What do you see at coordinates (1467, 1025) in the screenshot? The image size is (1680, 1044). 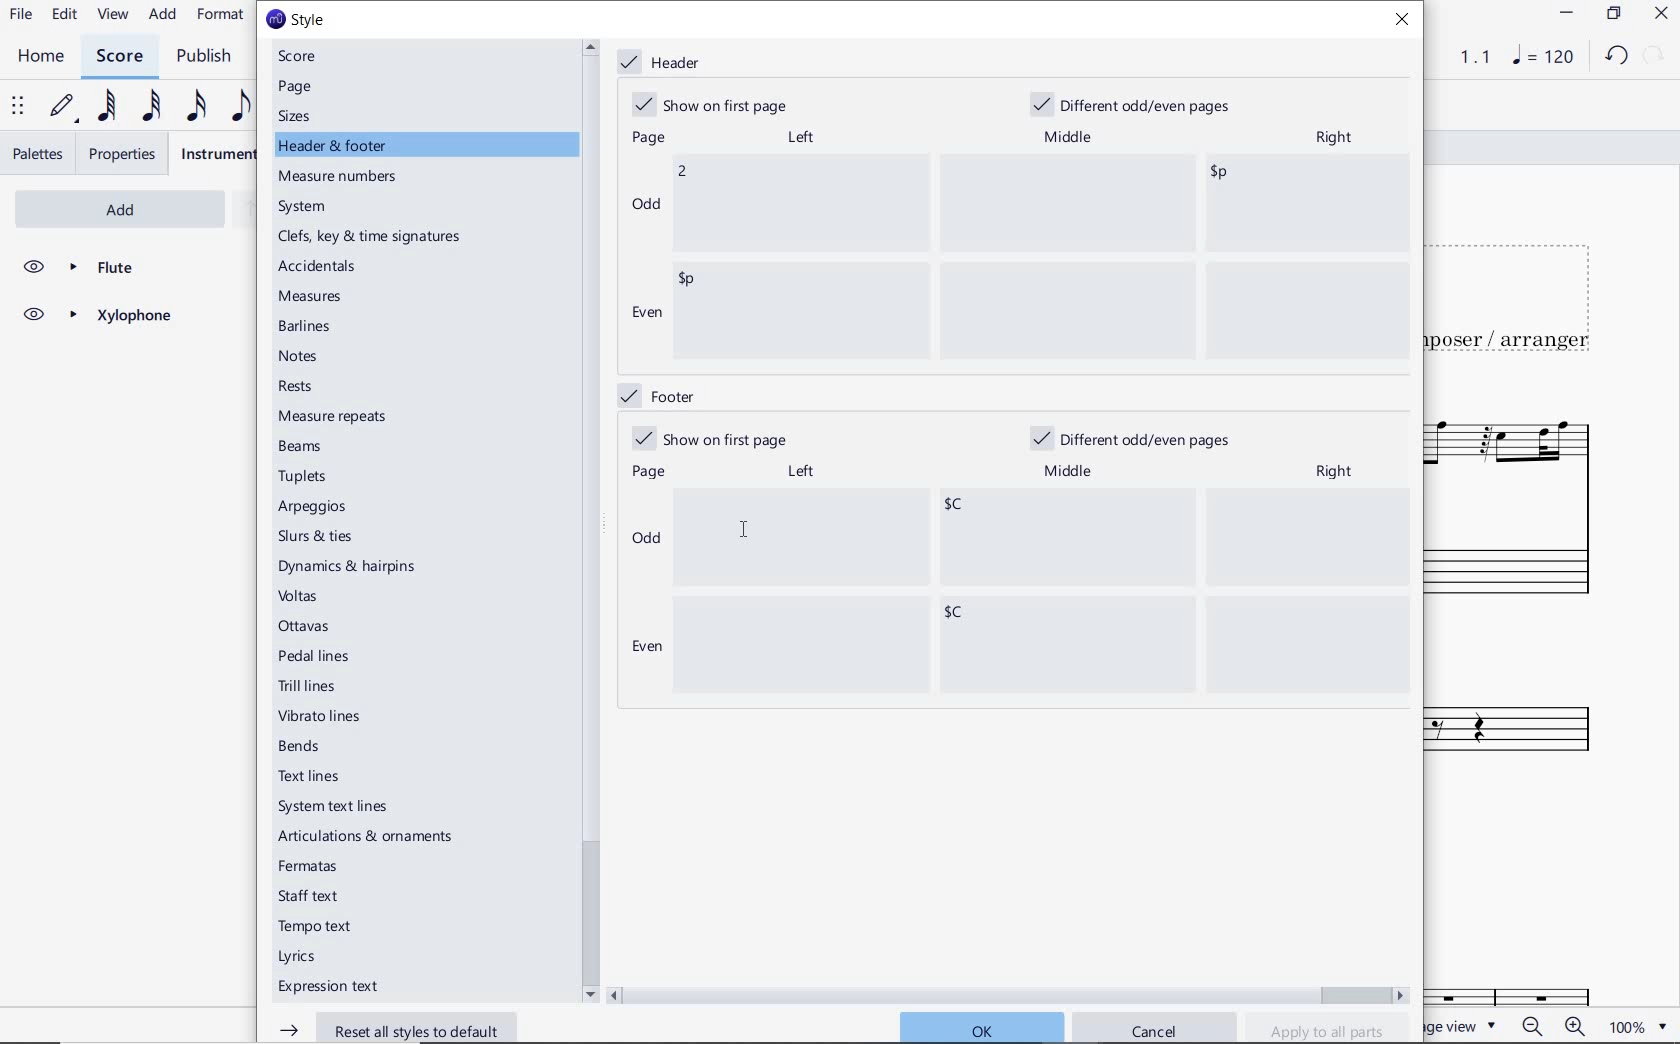 I see `PAGE VIEW` at bounding box center [1467, 1025].